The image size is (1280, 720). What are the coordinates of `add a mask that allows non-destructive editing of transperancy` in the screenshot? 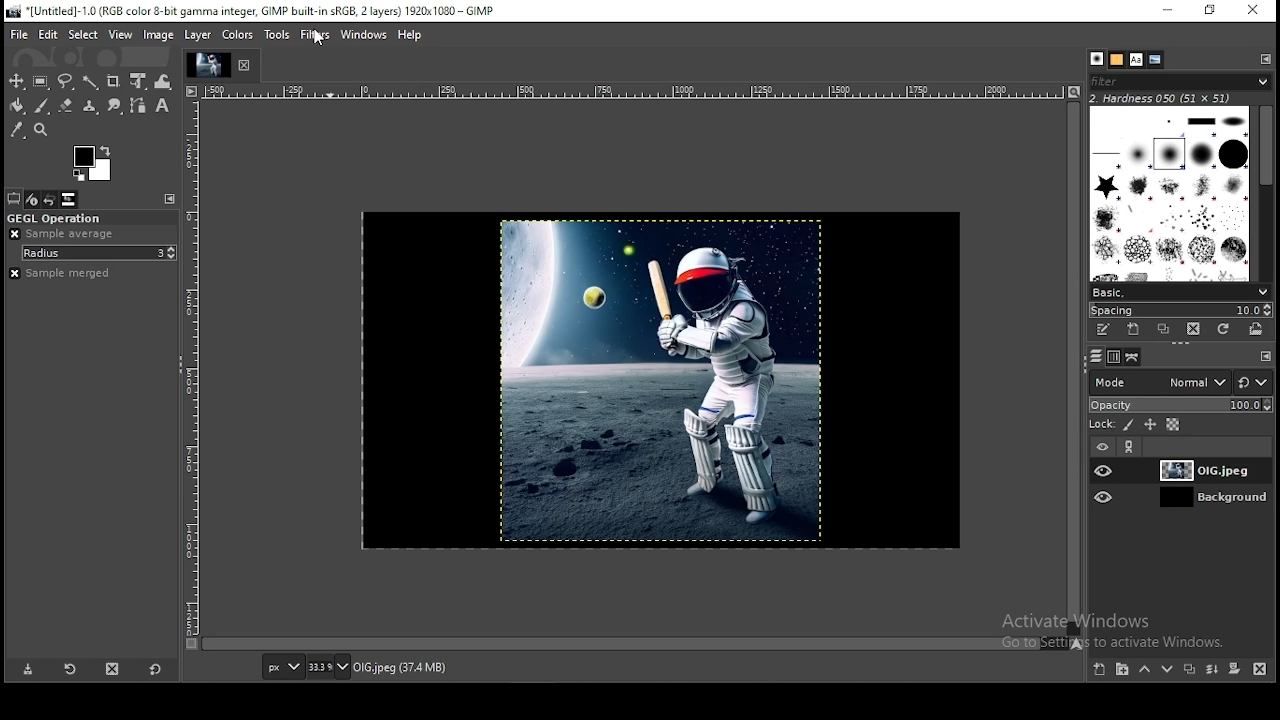 It's located at (1236, 669).